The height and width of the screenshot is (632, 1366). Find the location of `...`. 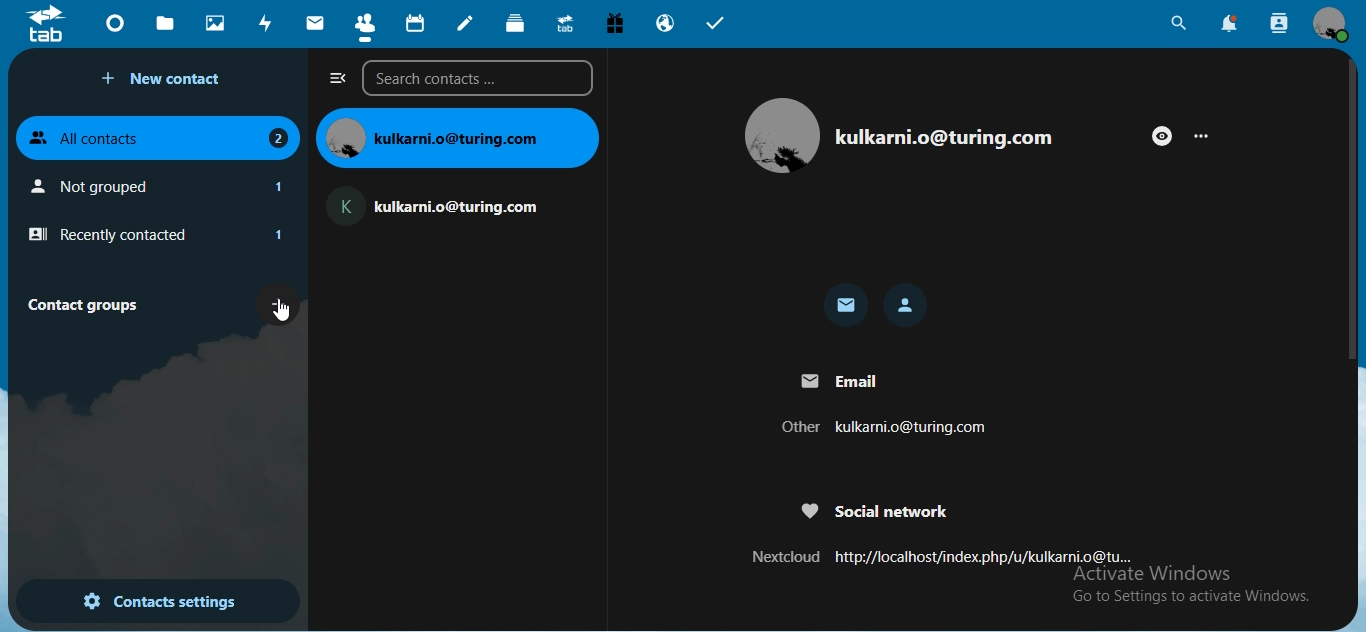

... is located at coordinates (1204, 134).